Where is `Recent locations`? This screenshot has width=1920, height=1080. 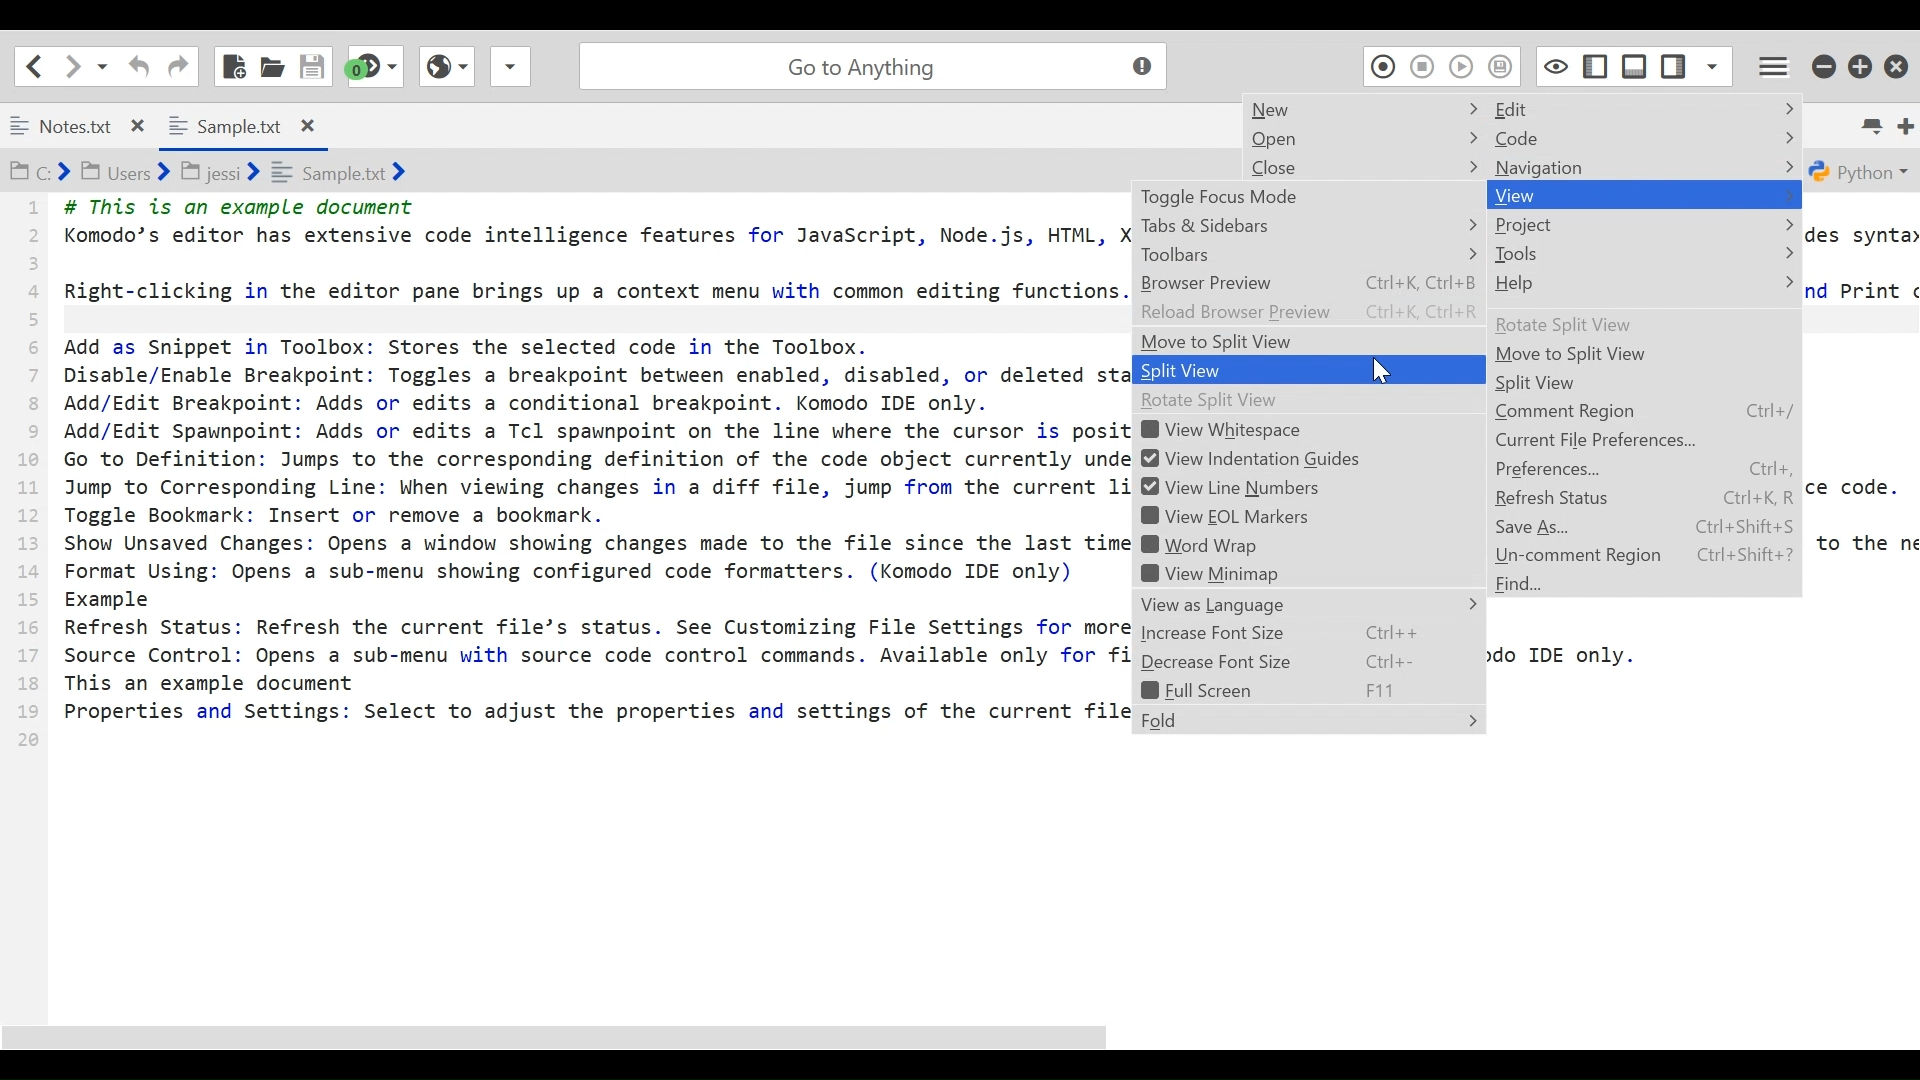
Recent locations is located at coordinates (103, 66).